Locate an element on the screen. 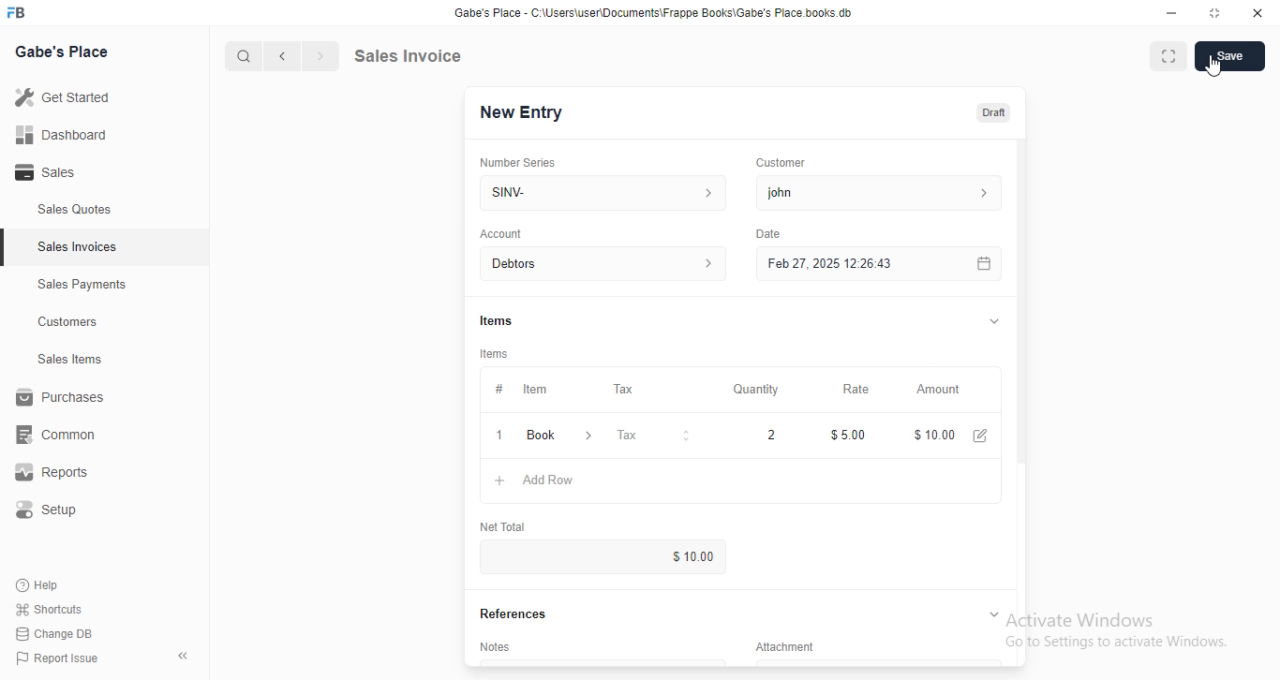 This screenshot has height=680, width=1280. Search is located at coordinates (242, 53).